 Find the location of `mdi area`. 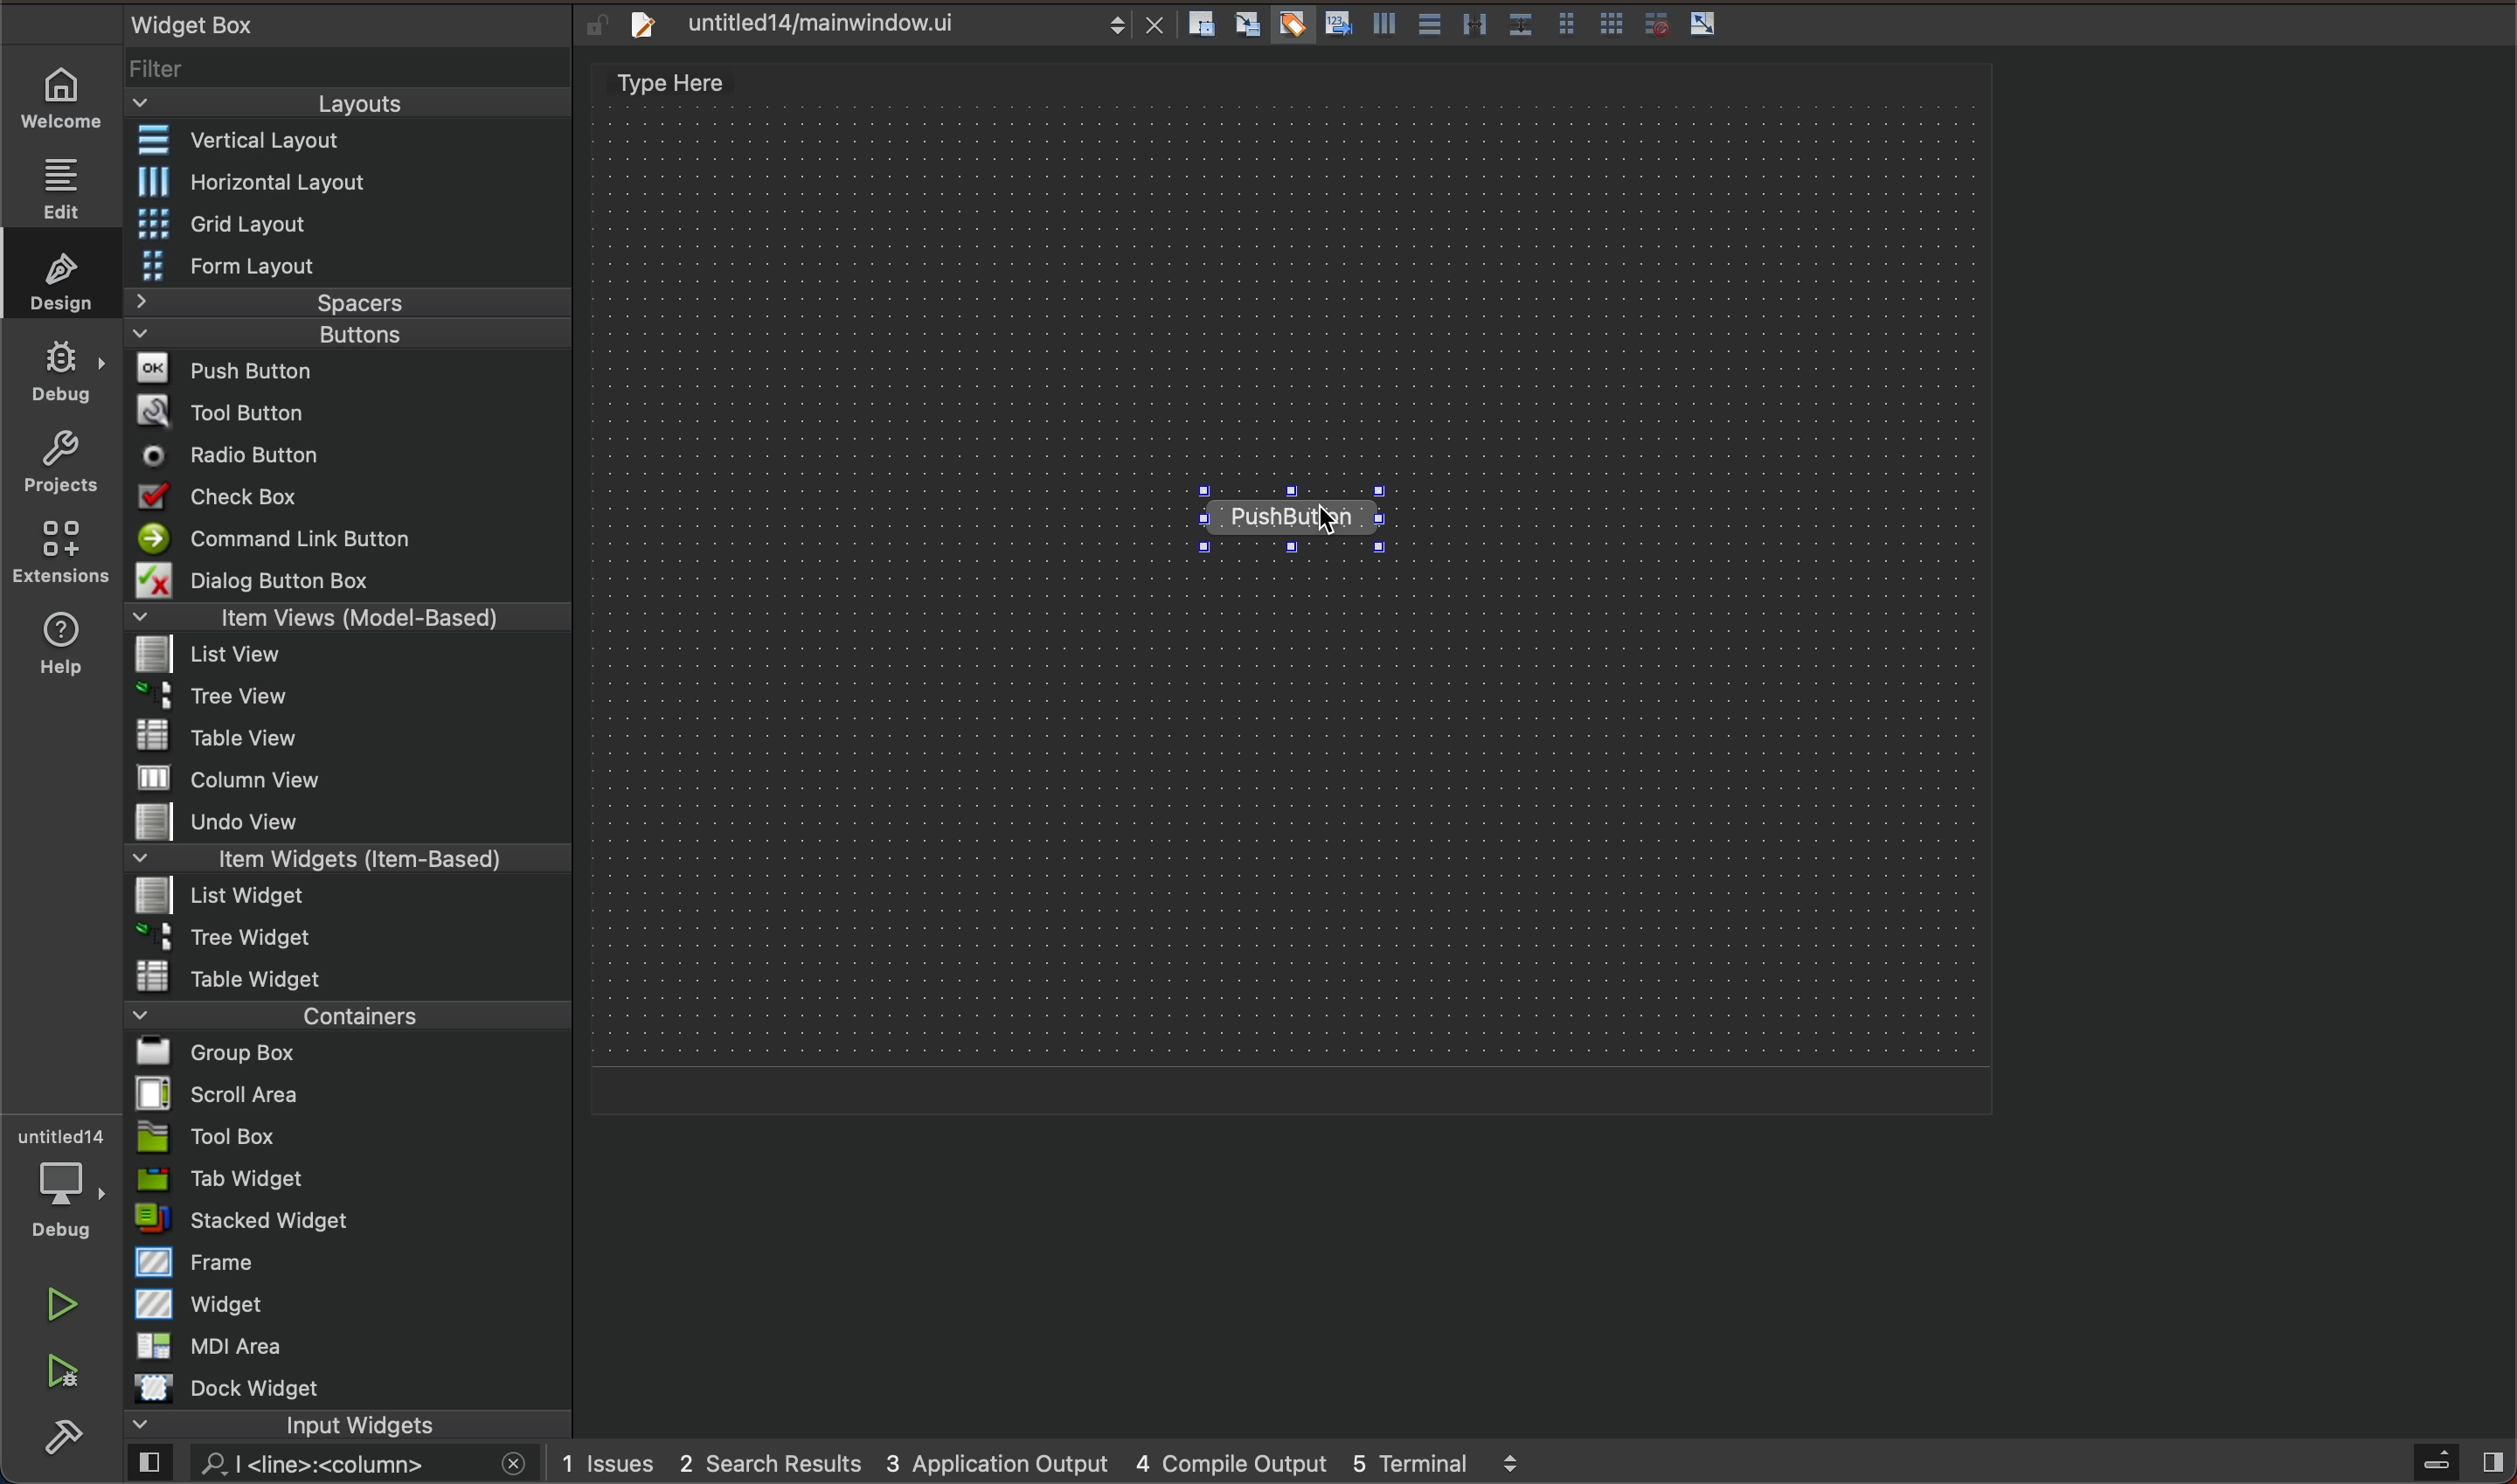

mdi area is located at coordinates (350, 1351).